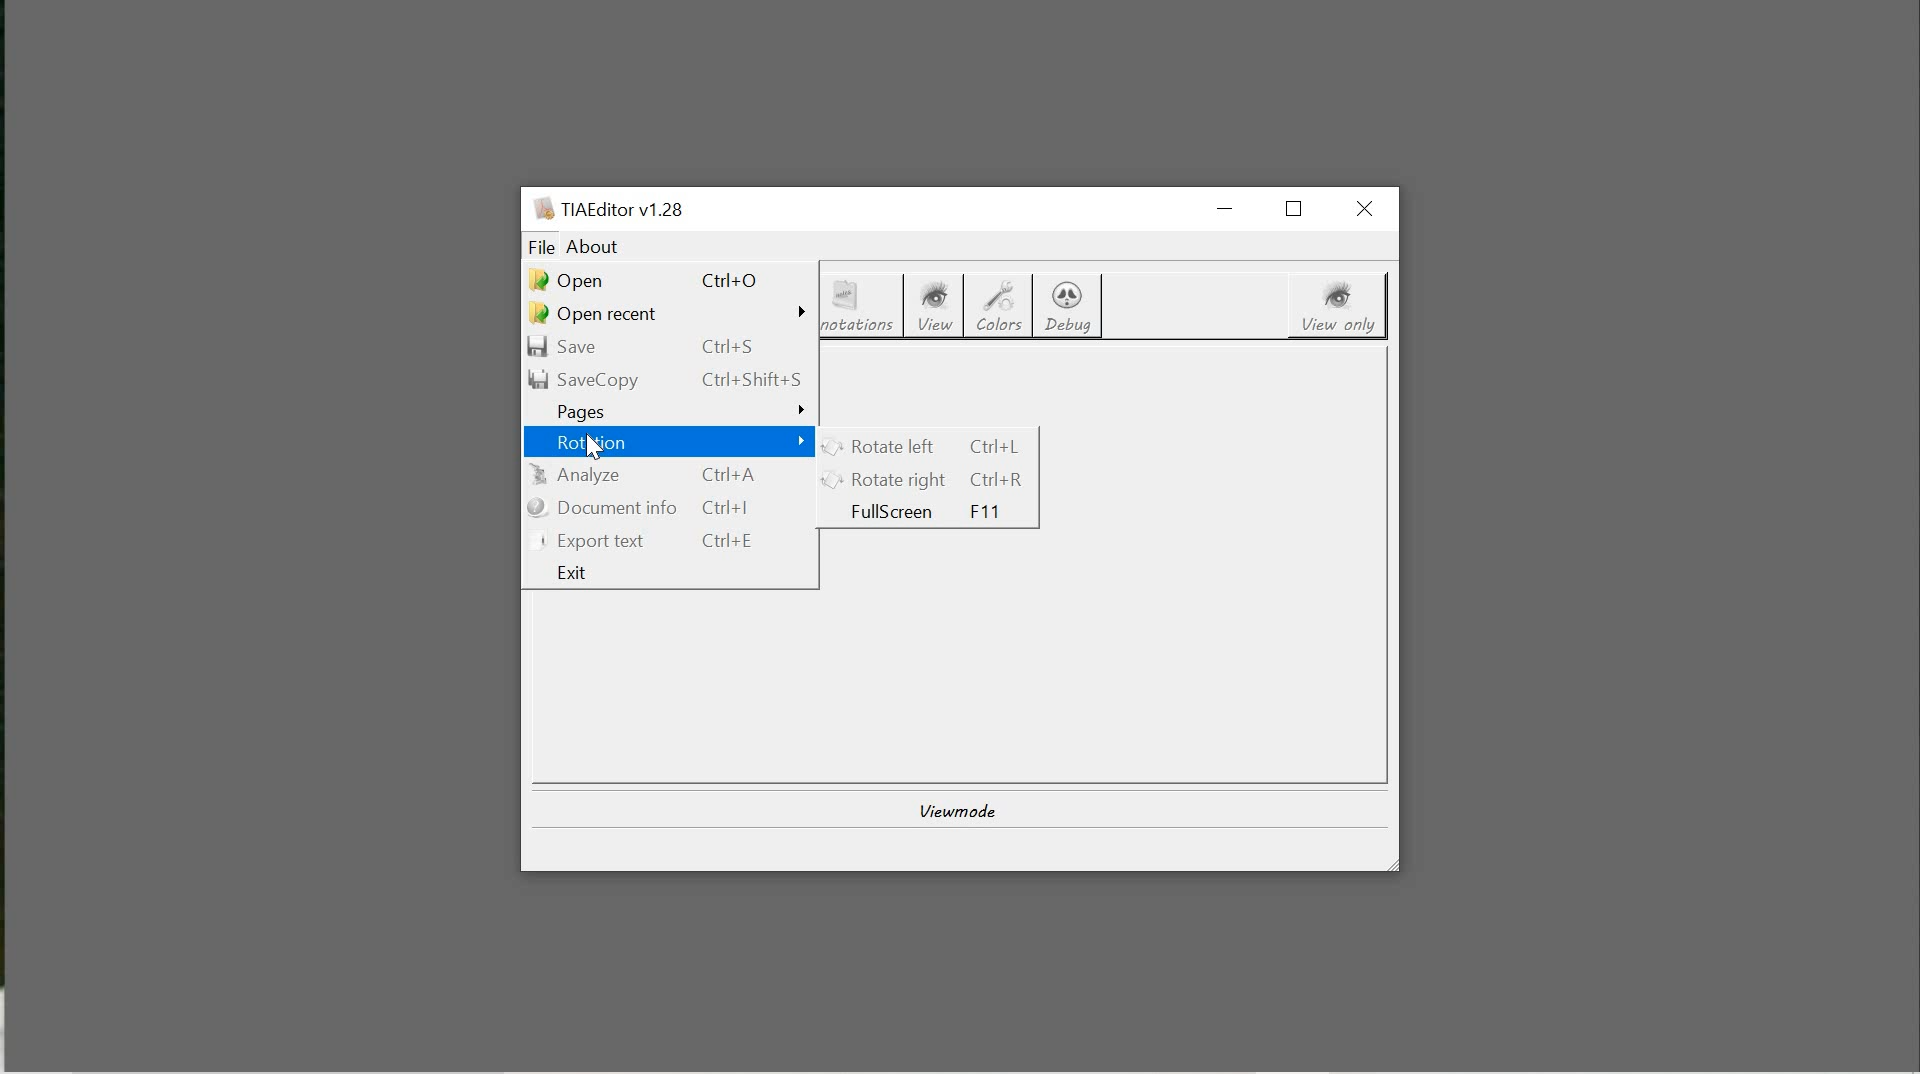 Image resolution: width=1920 pixels, height=1074 pixels. I want to click on about, so click(594, 248).